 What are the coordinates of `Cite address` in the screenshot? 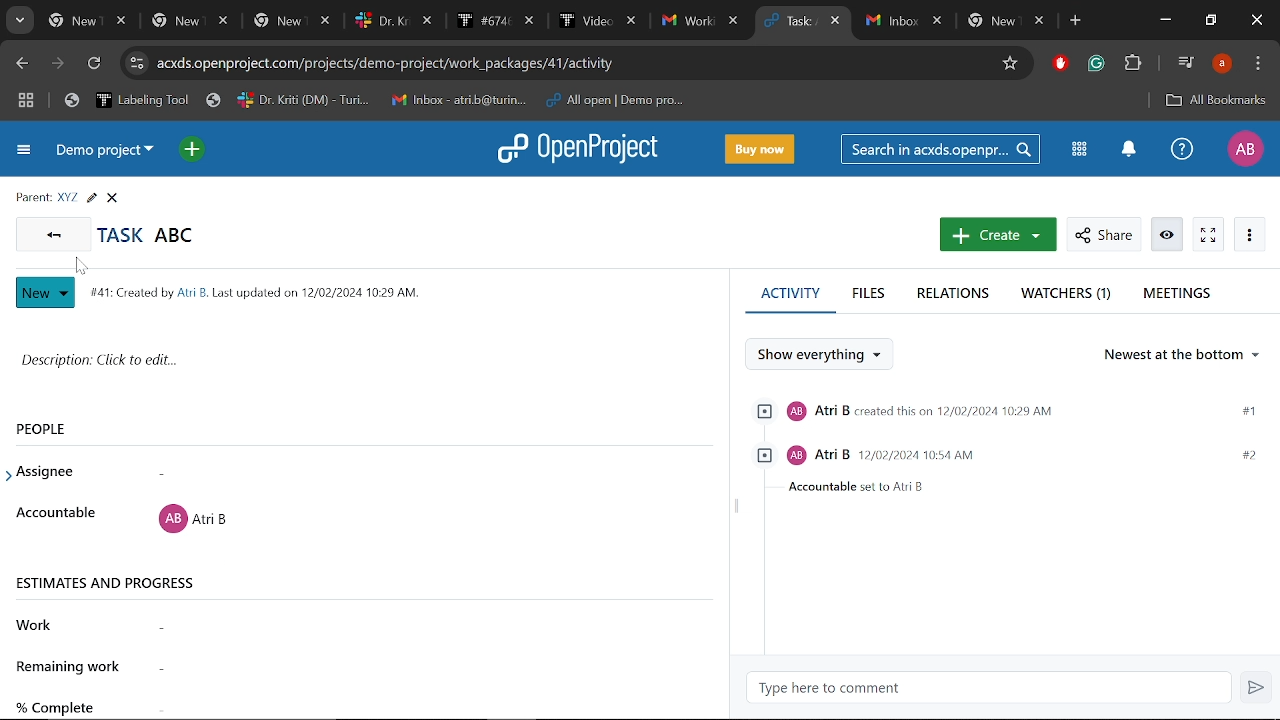 It's located at (573, 63).